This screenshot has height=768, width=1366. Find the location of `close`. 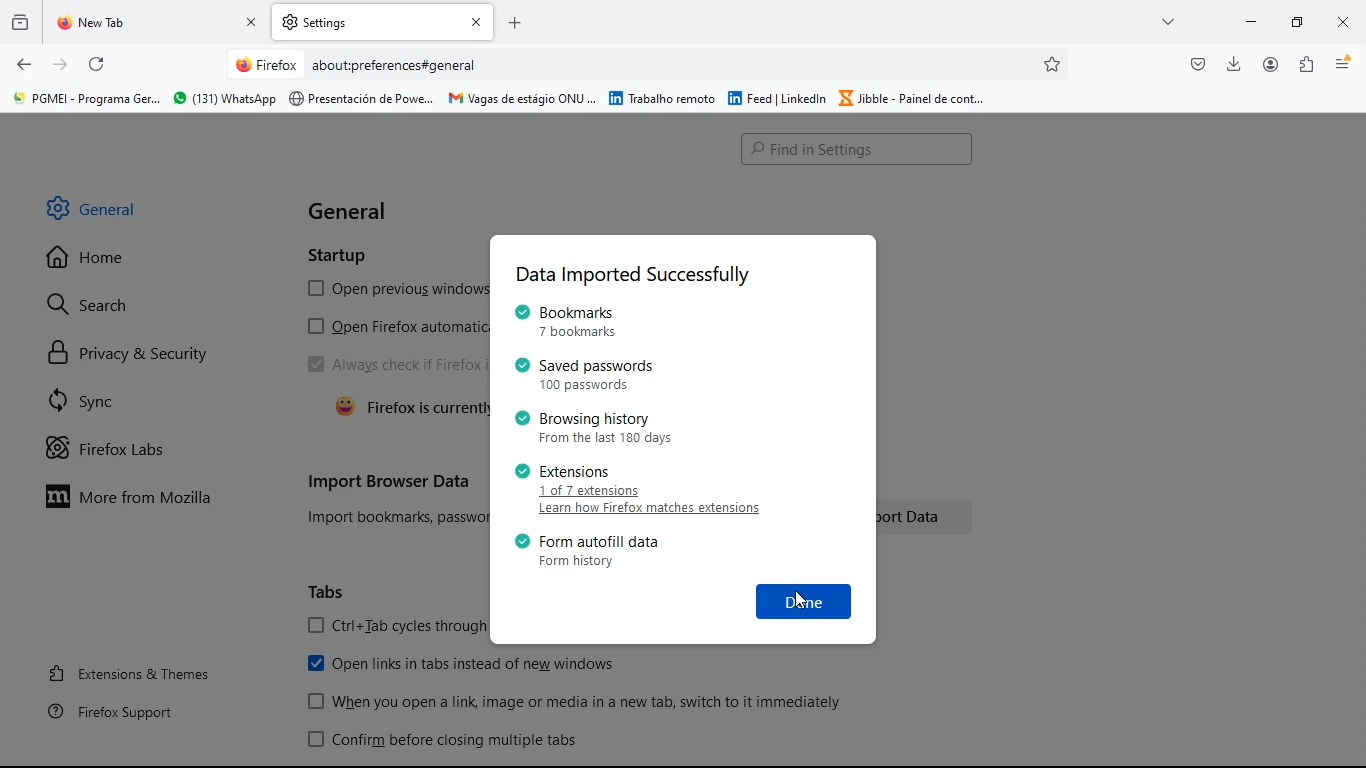

close is located at coordinates (1340, 25).